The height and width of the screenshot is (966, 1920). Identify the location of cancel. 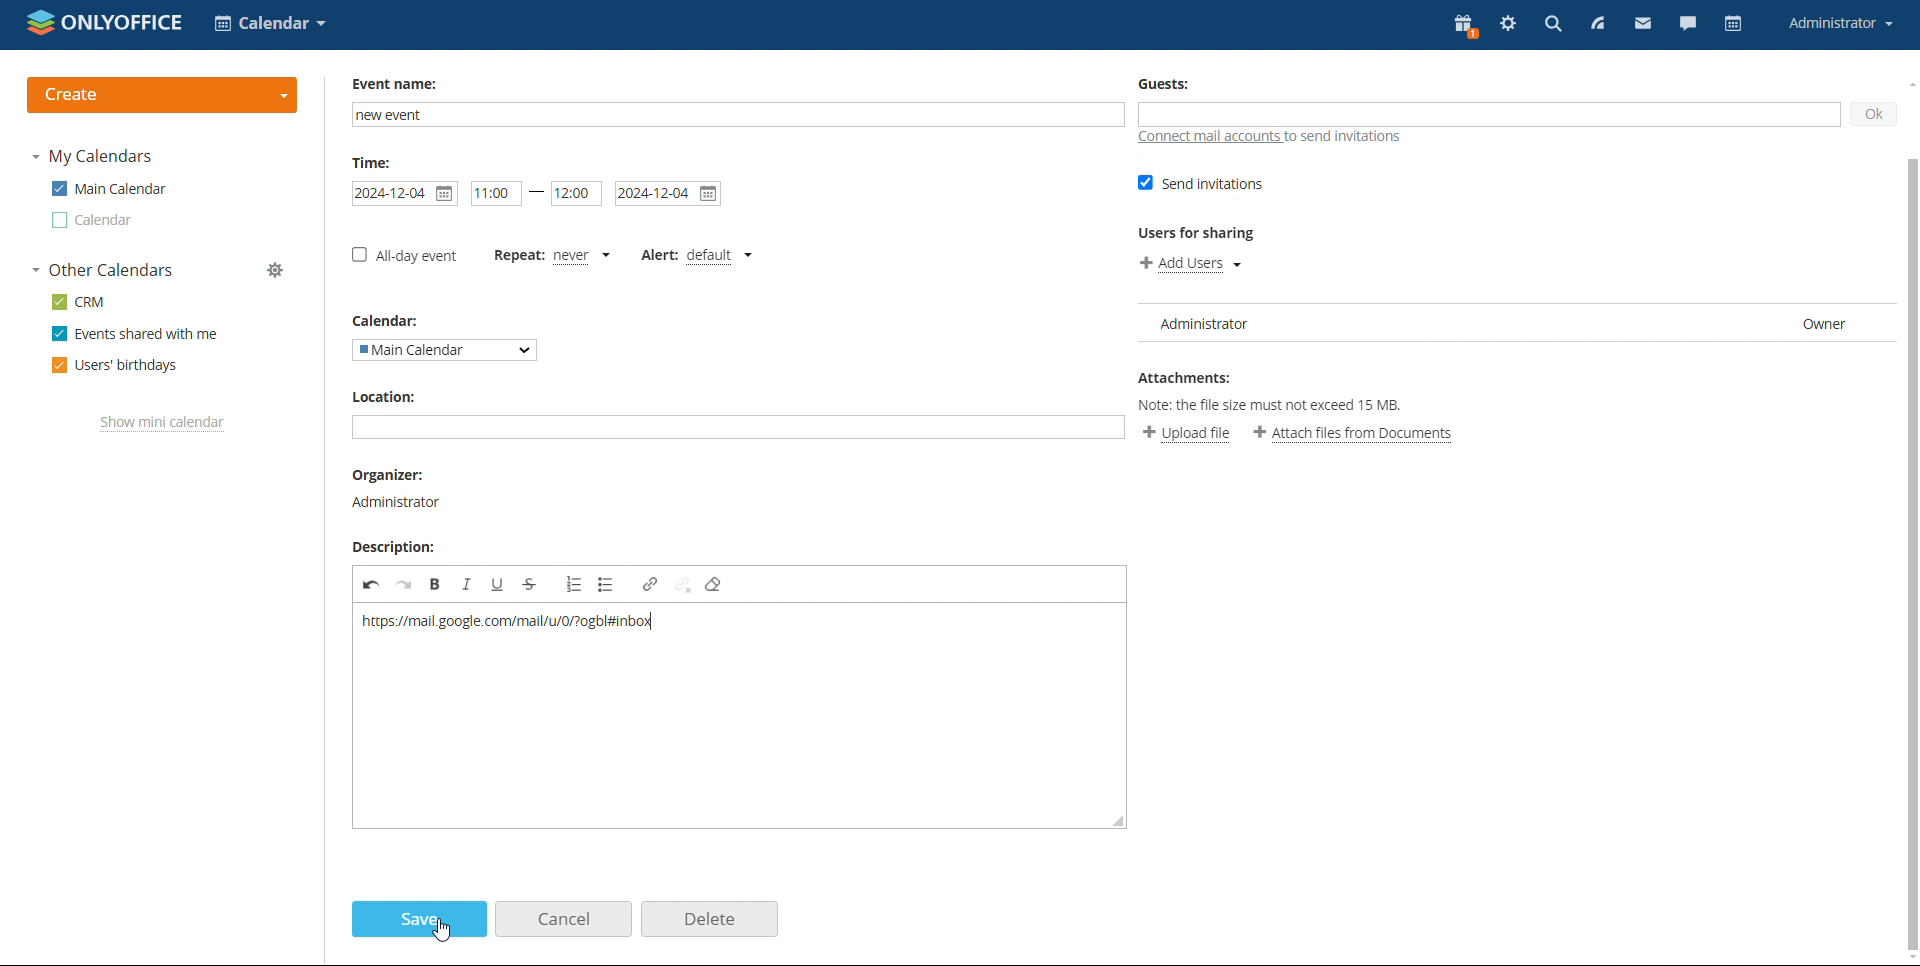
(564, 919).